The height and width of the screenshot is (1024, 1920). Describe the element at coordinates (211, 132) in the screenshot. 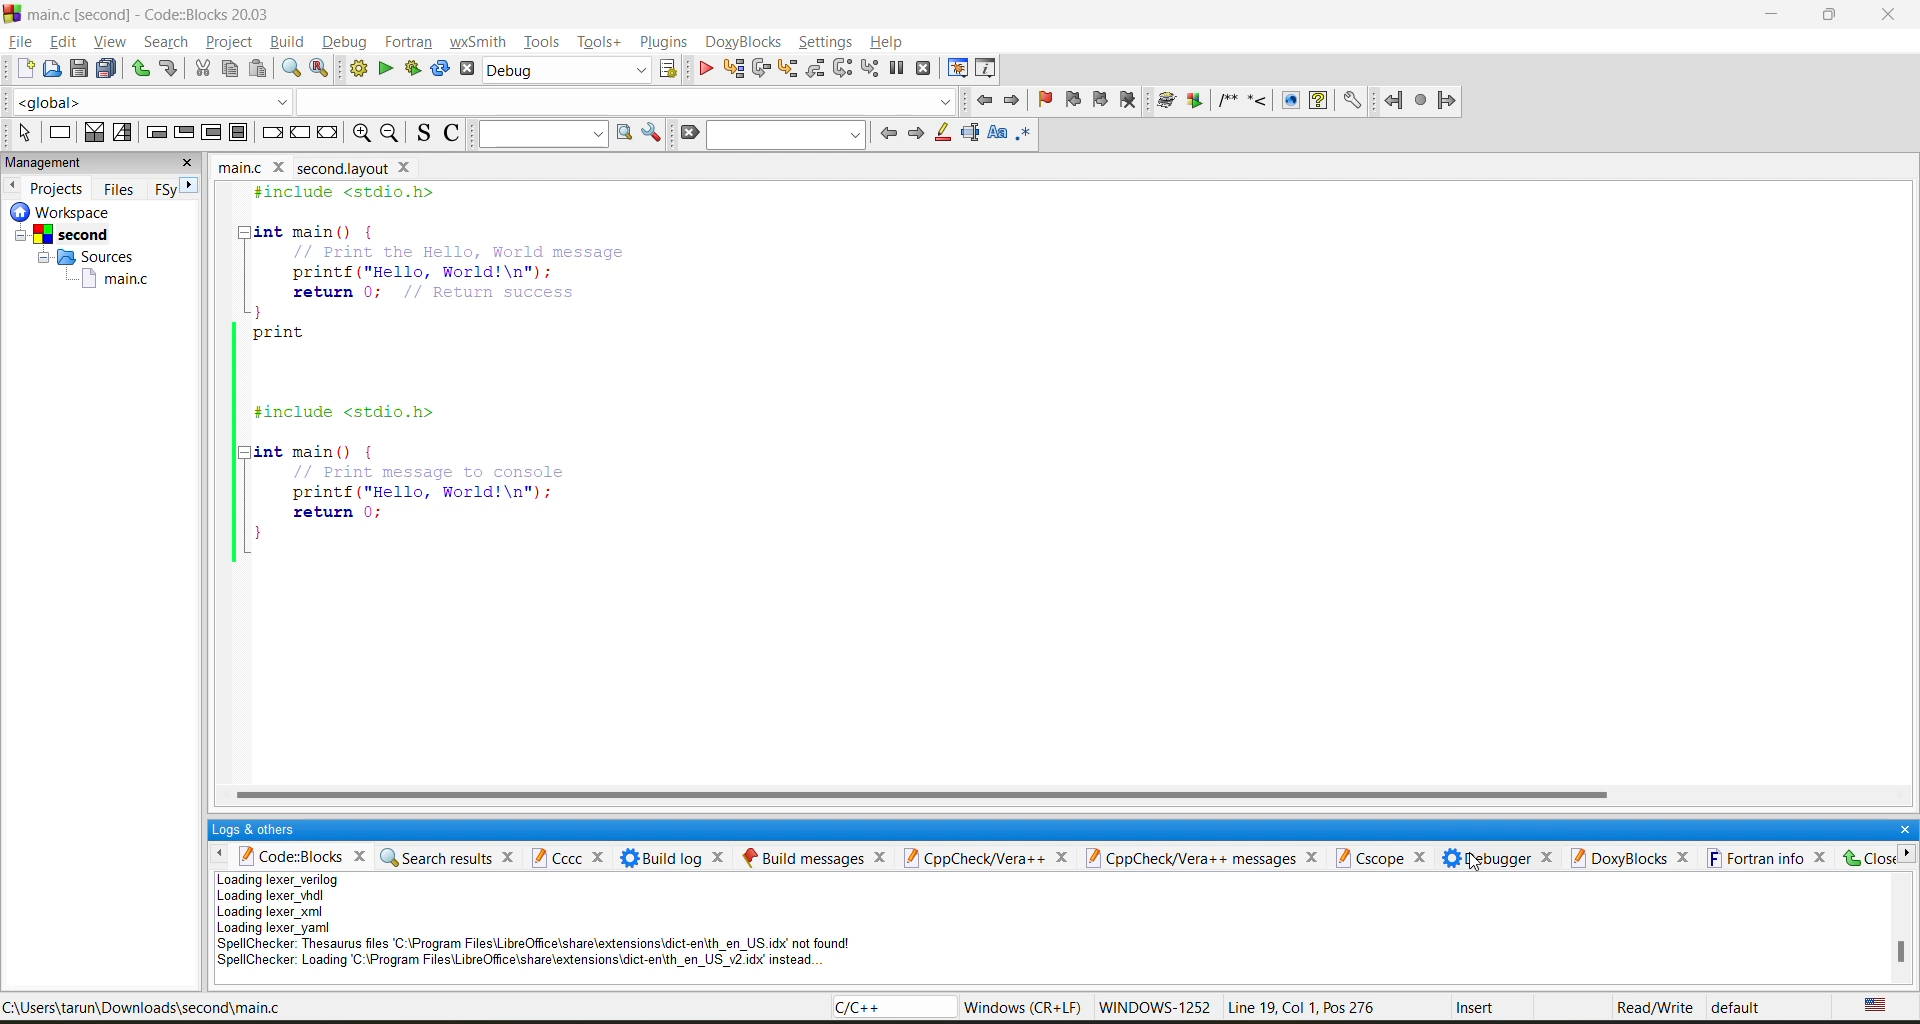

I see `counting loop` at that location.